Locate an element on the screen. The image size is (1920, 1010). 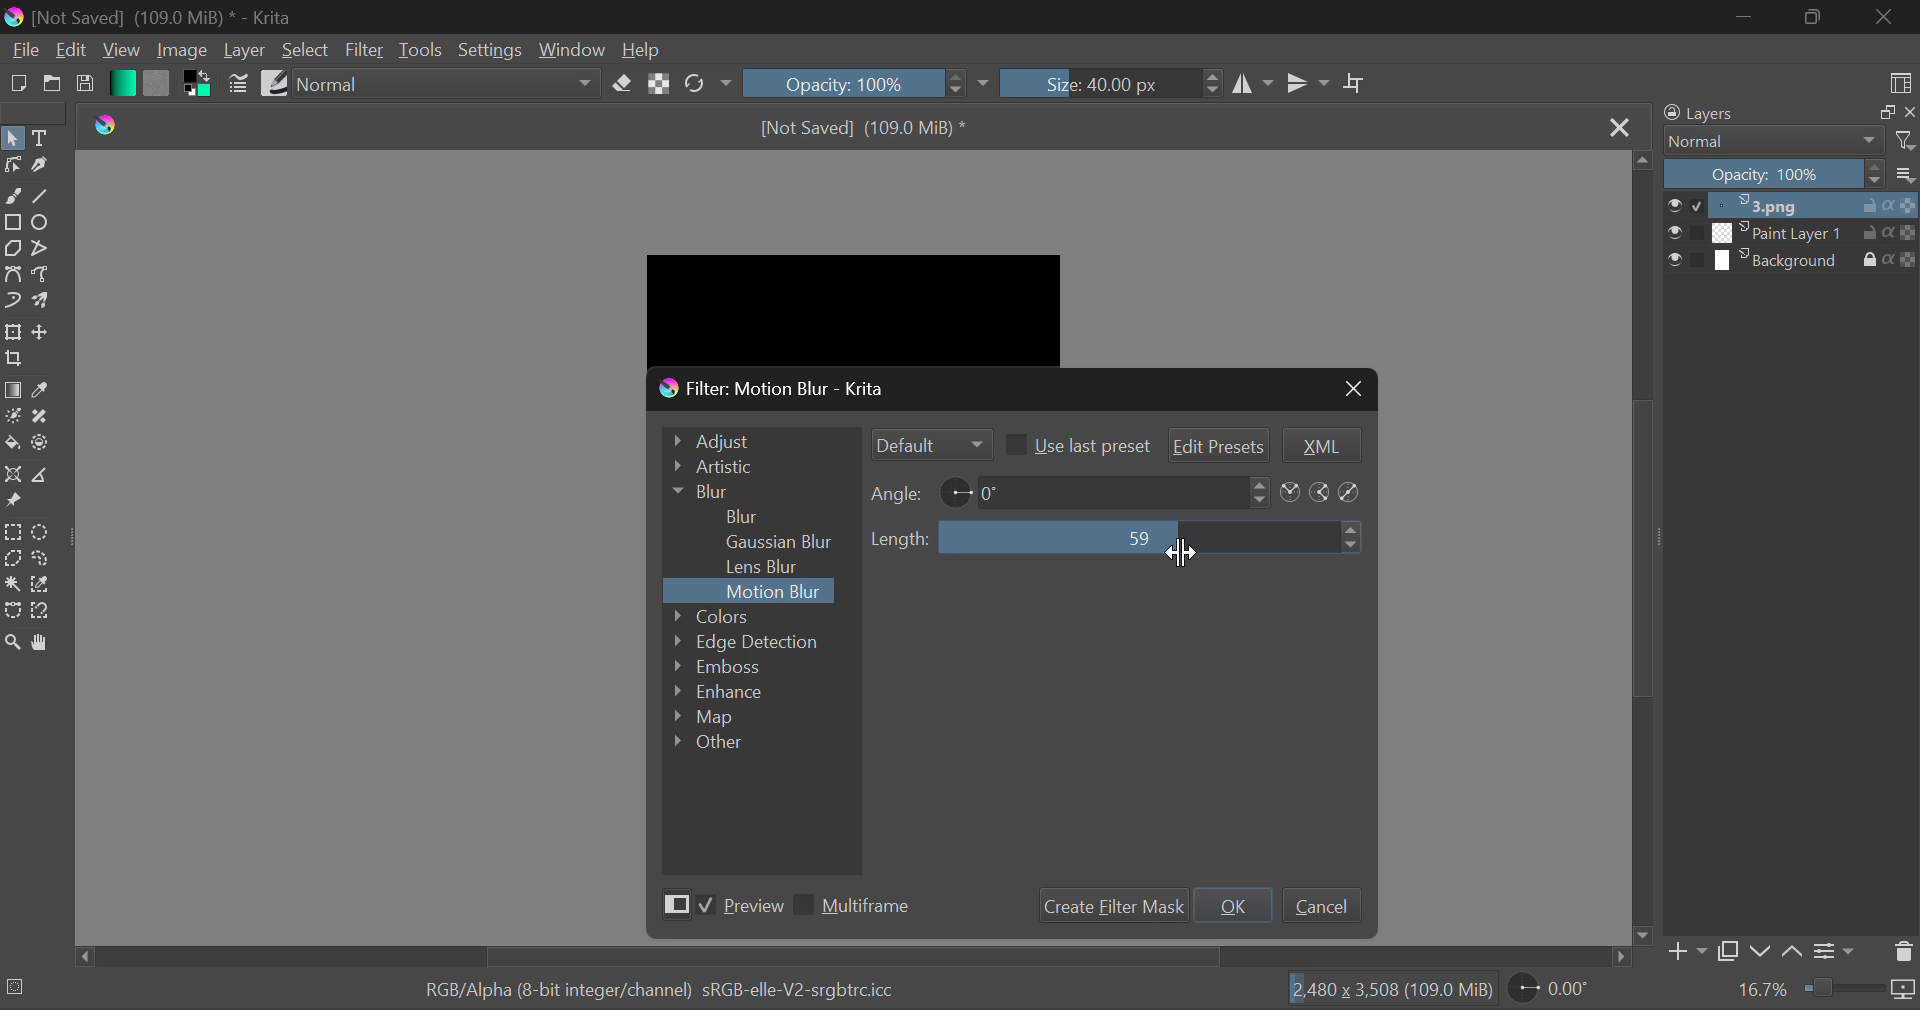
Close is located at coordinates (1622, 129).